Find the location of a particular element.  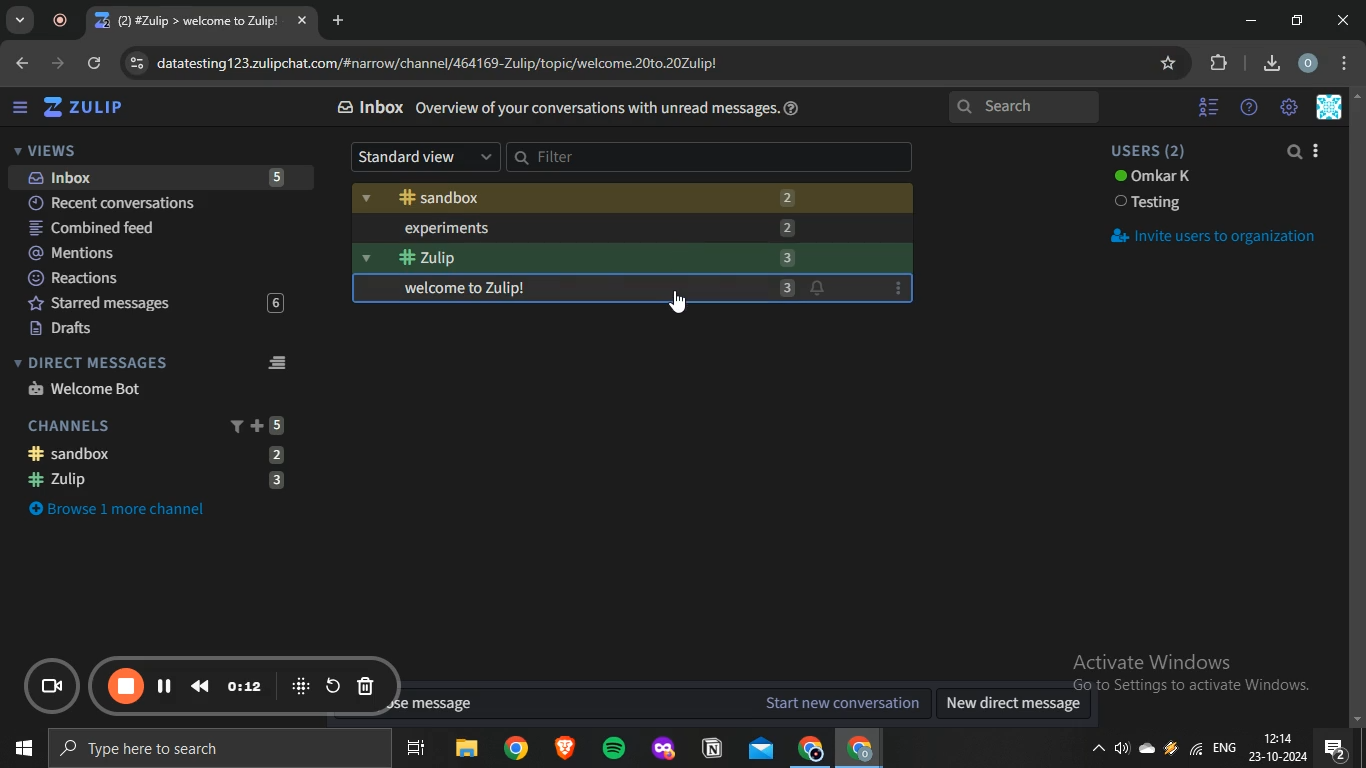

go back to  previous page is located at coordinates (20, 61).